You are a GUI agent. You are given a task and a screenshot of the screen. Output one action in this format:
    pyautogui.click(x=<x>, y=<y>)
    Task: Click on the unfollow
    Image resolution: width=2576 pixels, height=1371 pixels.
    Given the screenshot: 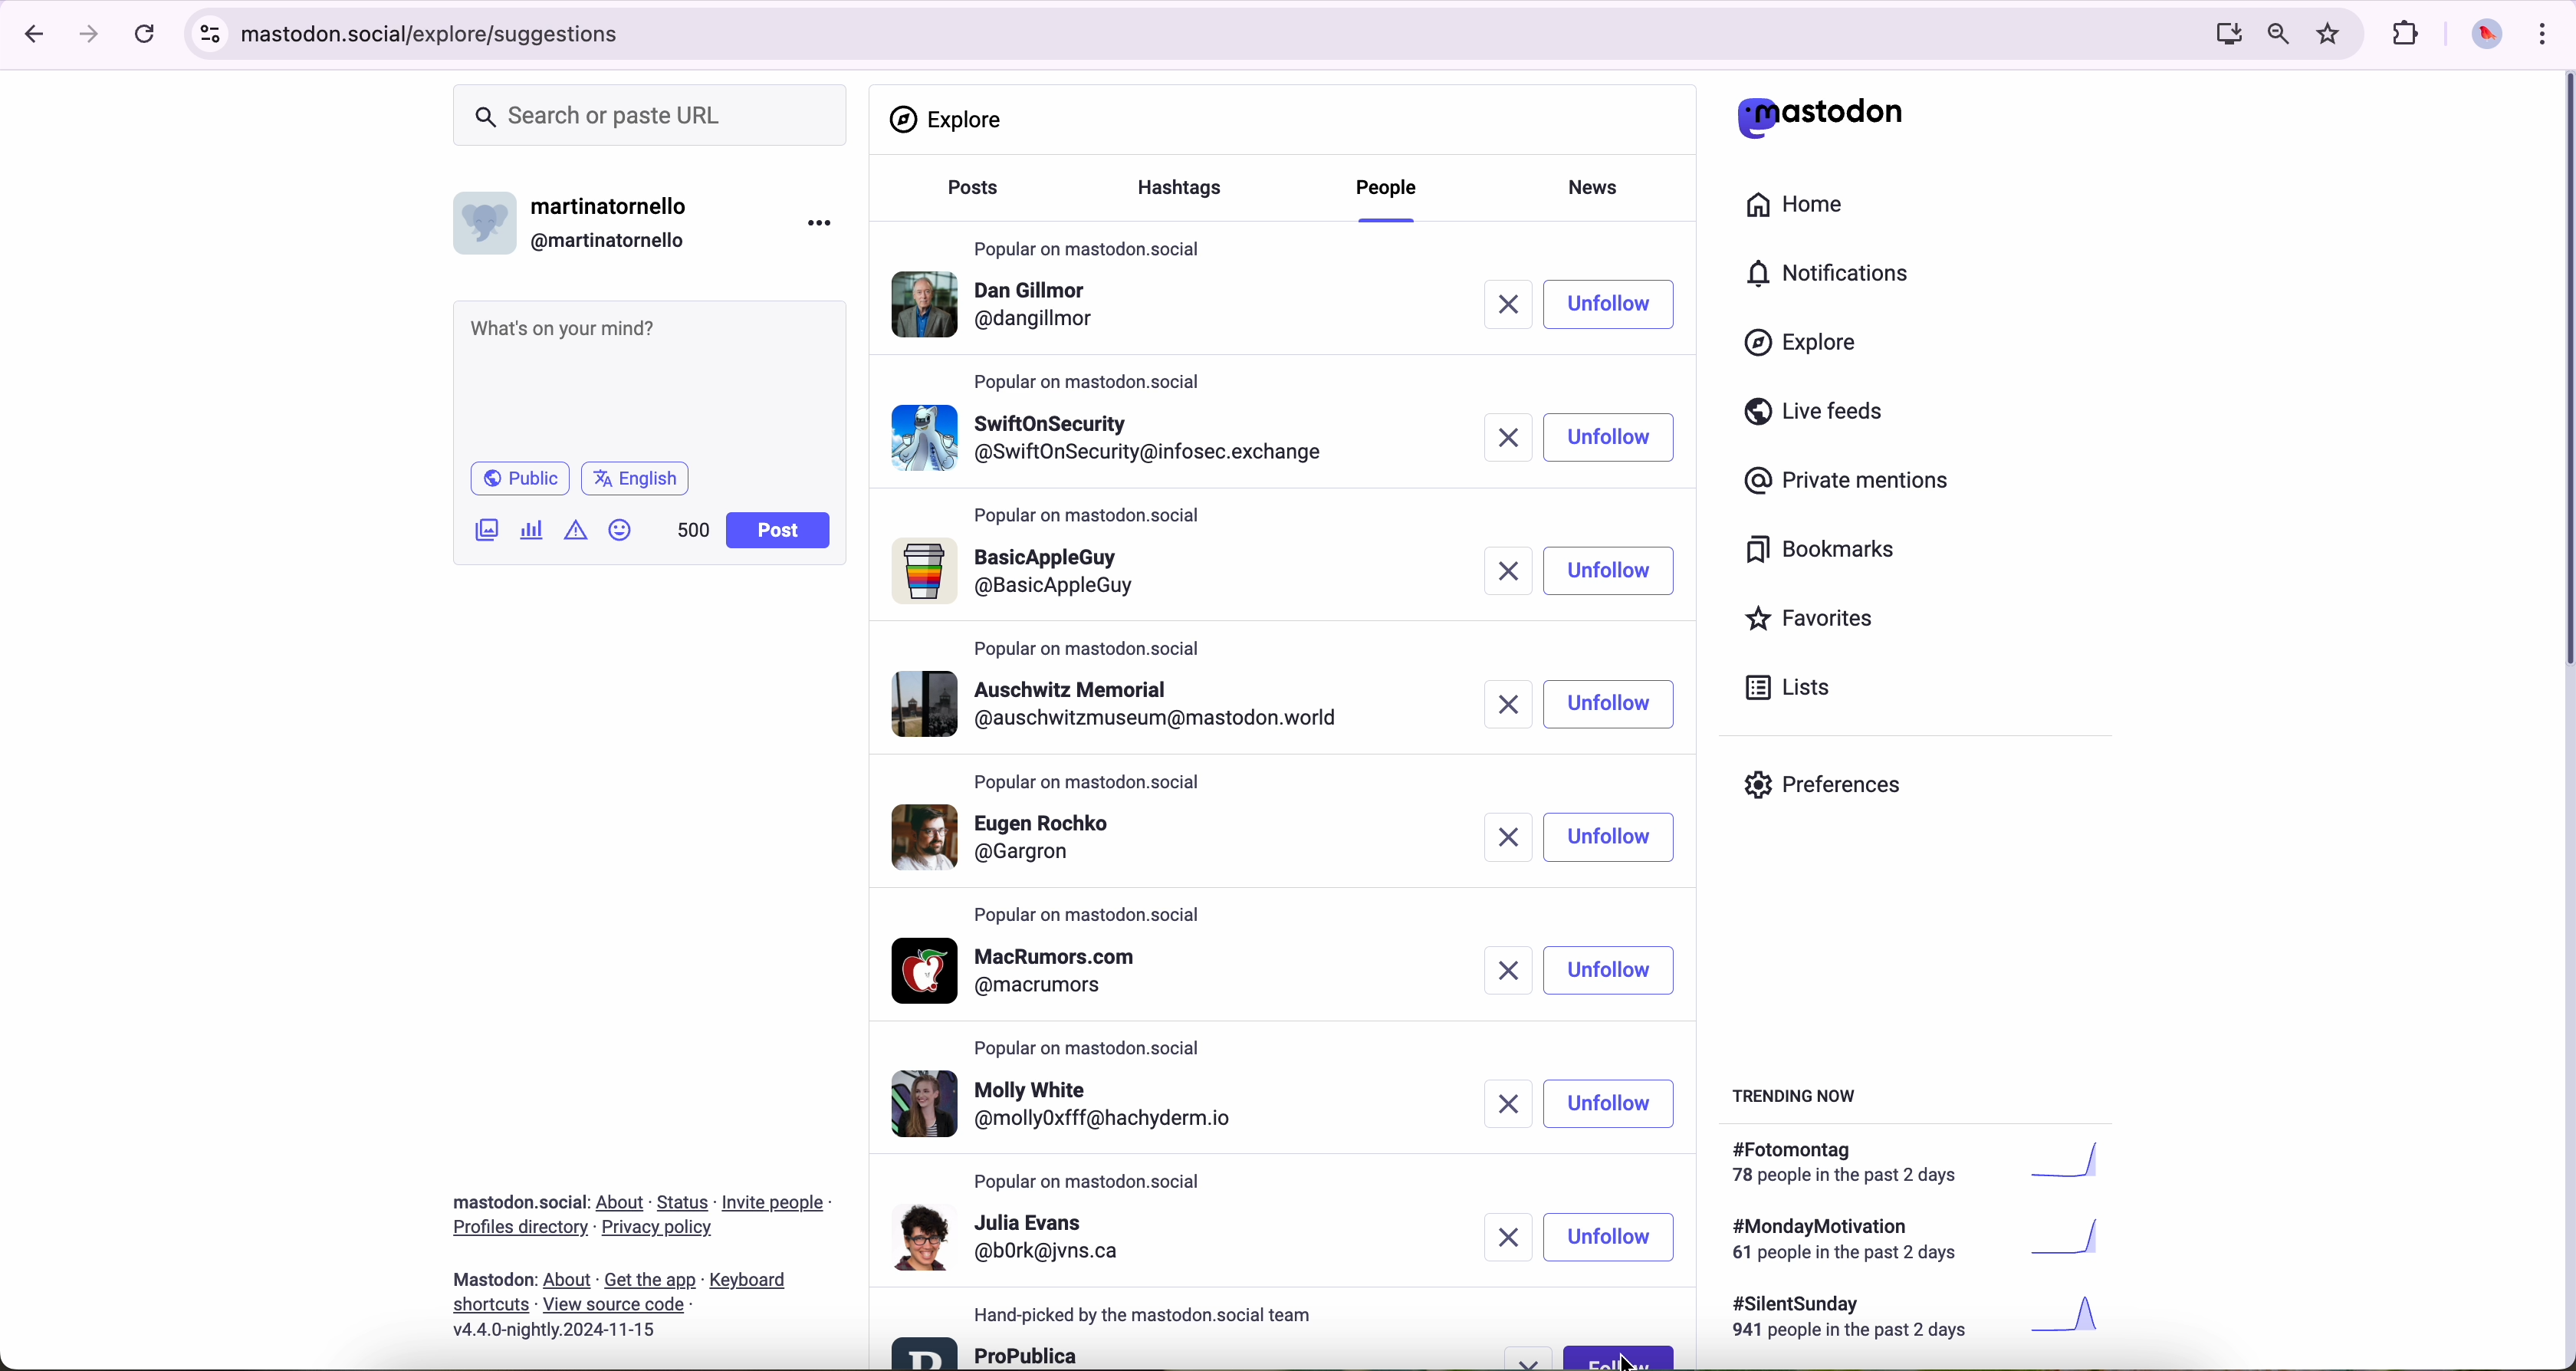 What is the action you would take?
    pyautogui.click(x=1613, y=1238)
    